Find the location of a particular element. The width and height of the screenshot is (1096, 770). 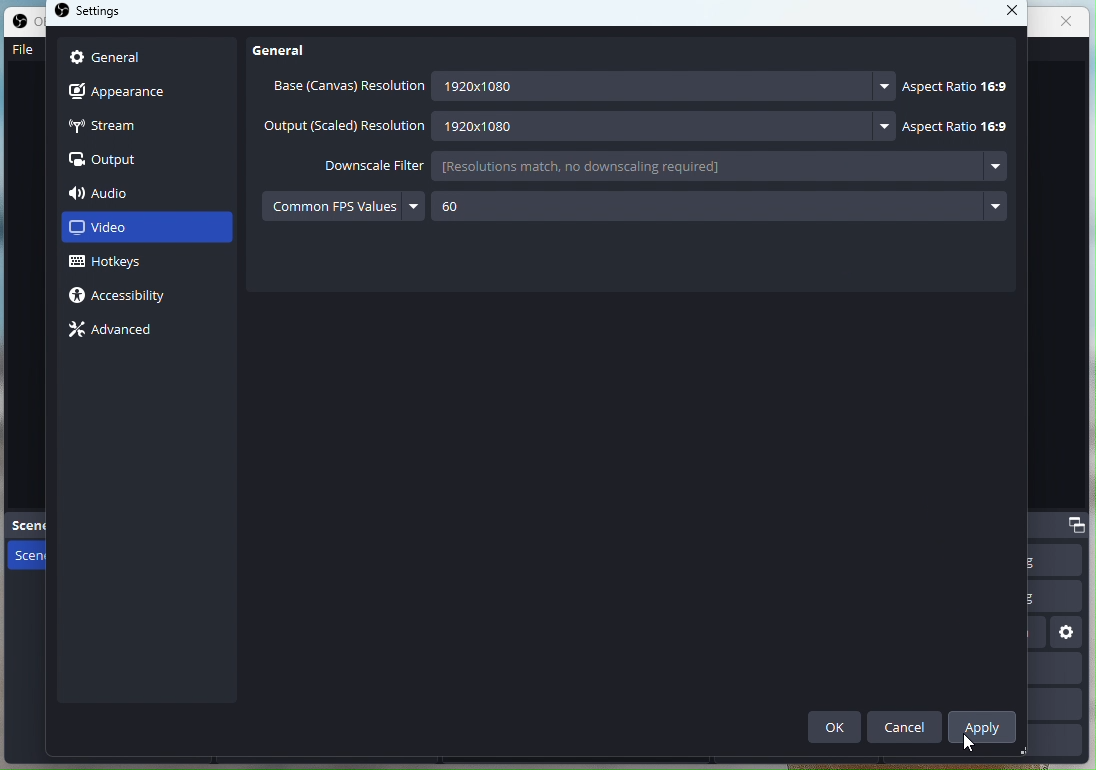

Output (scaled) resolution is located at coordinates (345, 126).